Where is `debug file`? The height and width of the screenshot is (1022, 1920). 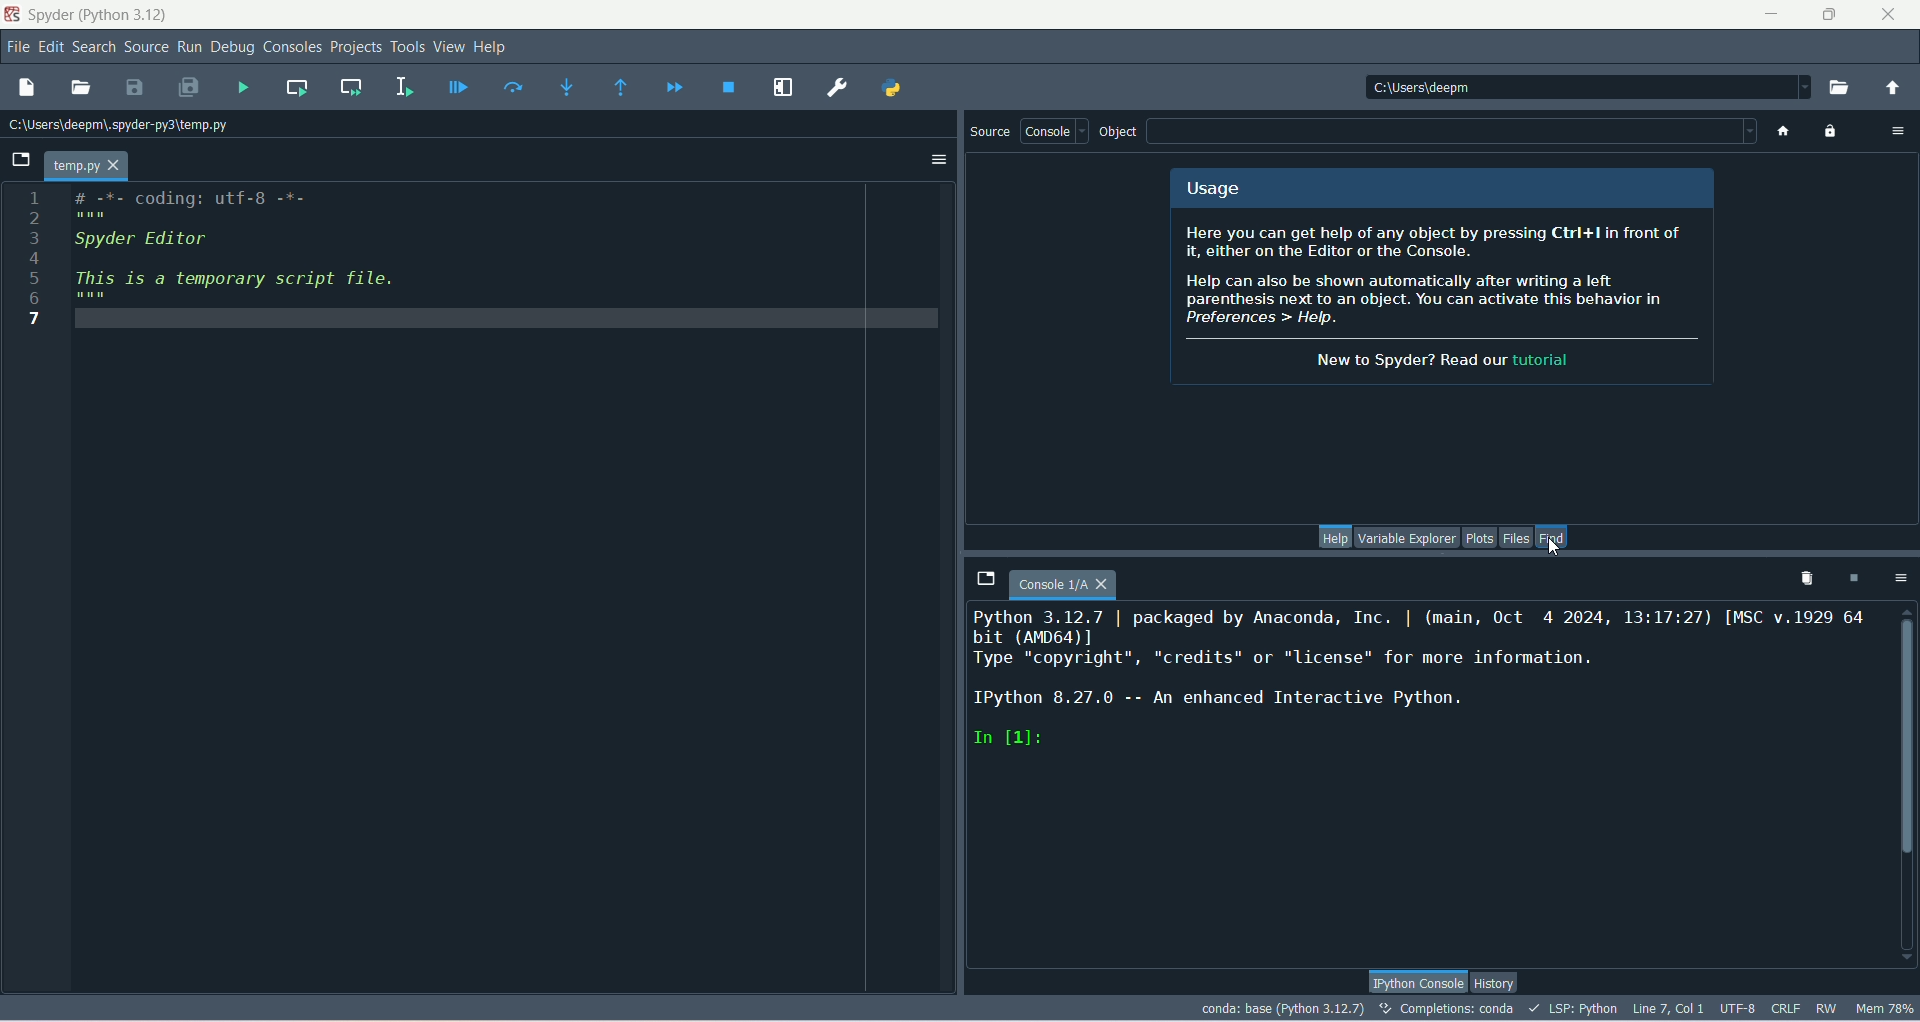
debug file is located at coordinates (455, 89).